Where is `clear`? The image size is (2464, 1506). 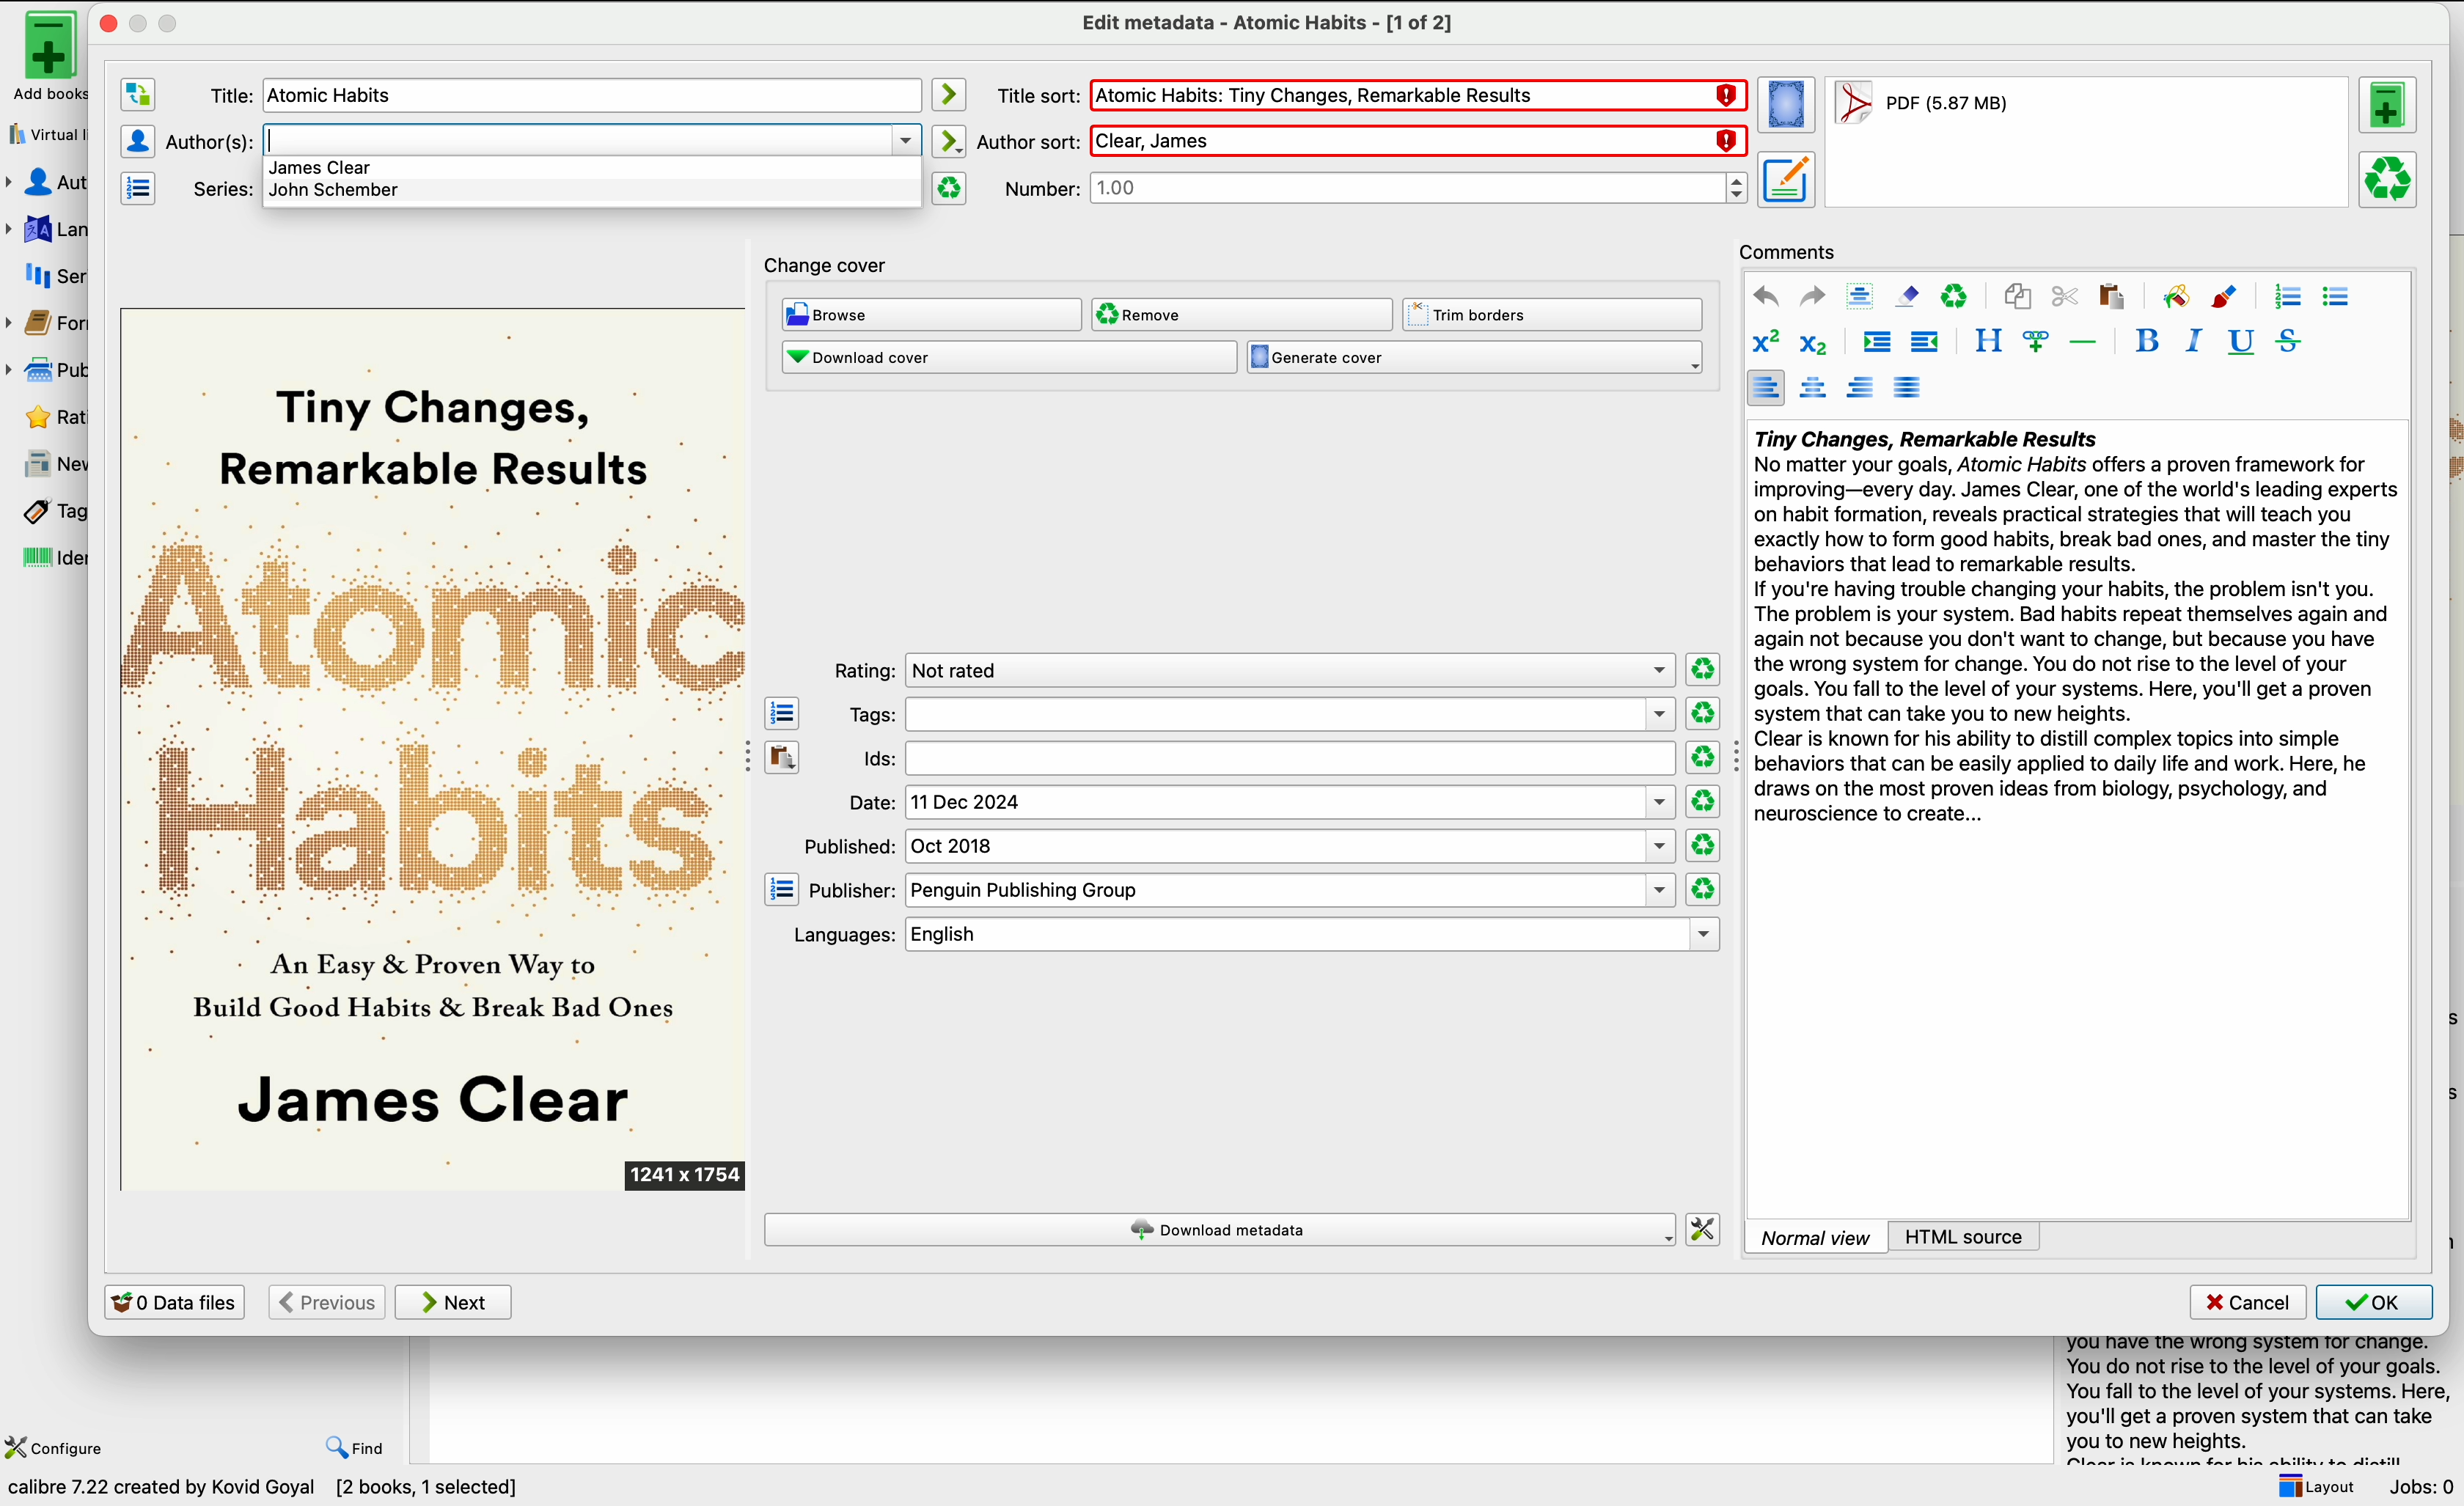
clear is located at coordinates (1956, 295).